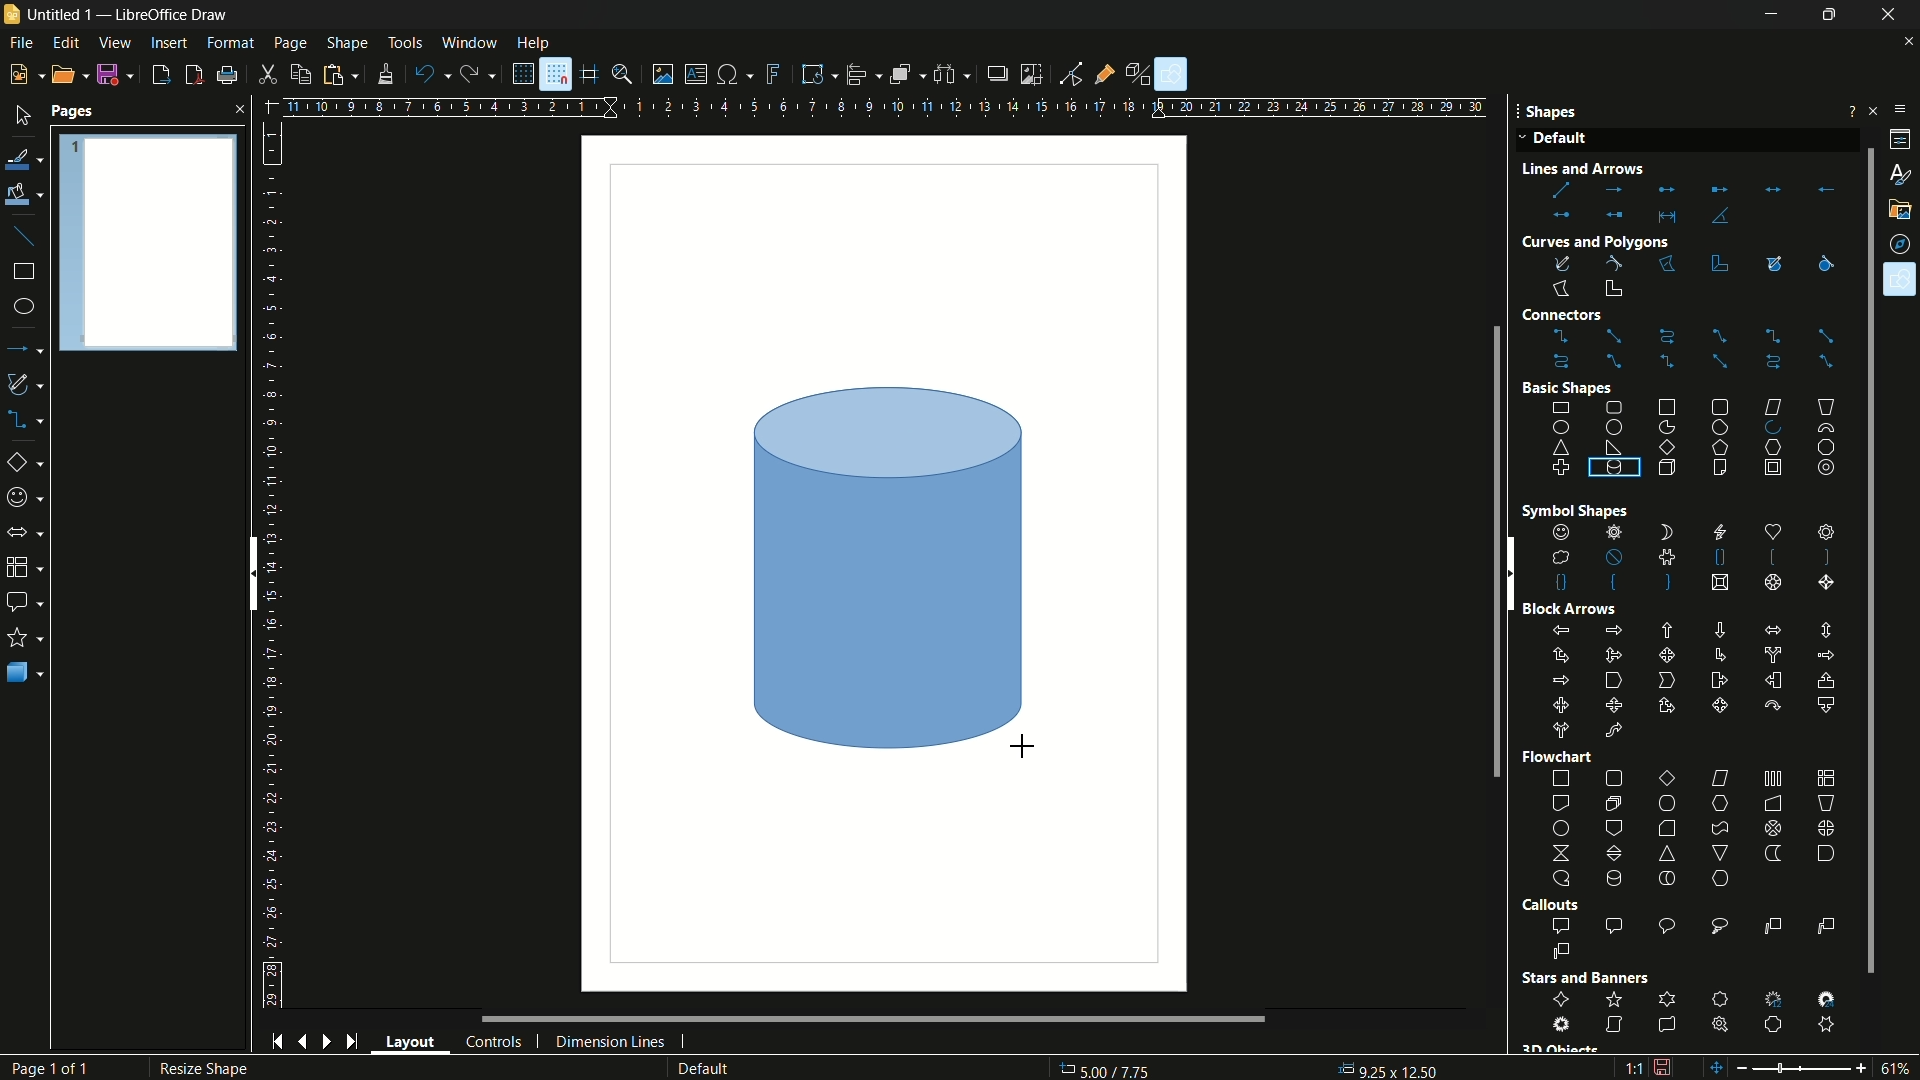 This screenshot has height=1080, width=1920. What do you see at coordinates (1567, 386) in the screenshot?
I see `Basic shape` at bounding box center [1567, 386].